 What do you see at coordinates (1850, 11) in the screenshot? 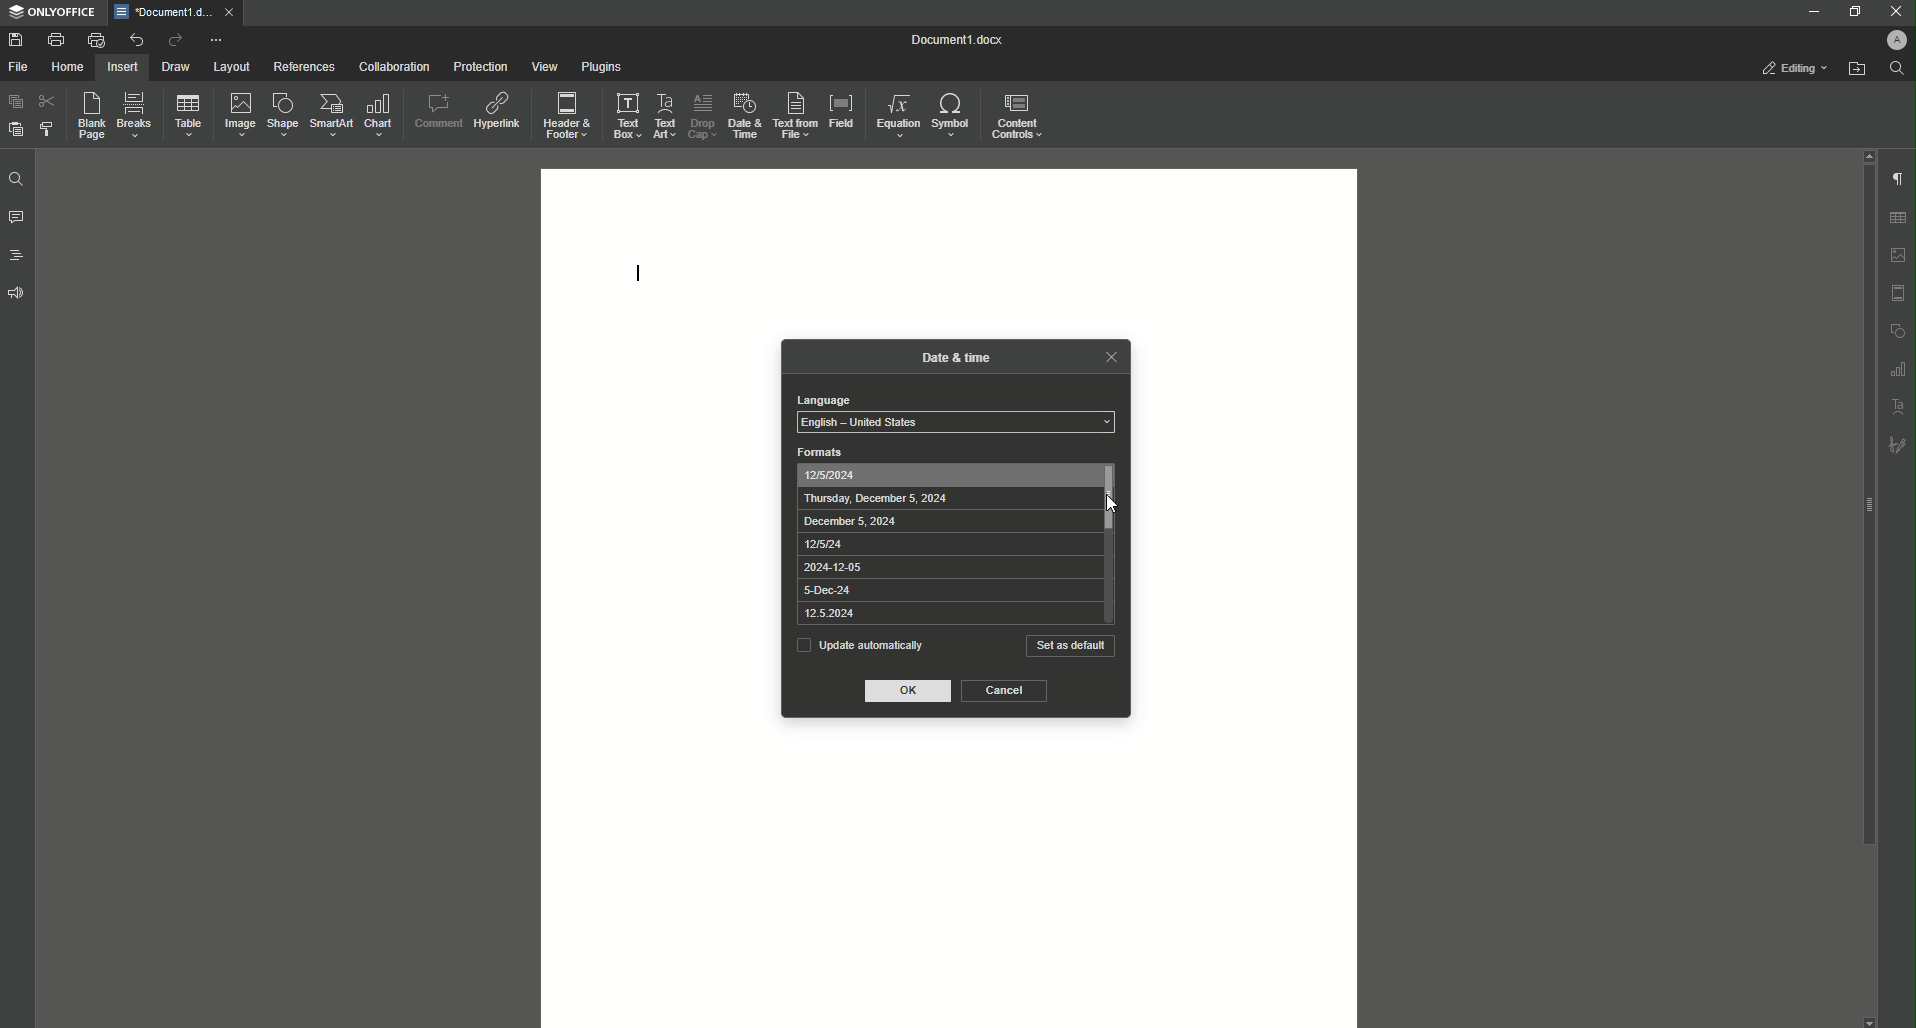
I see `Restore` at bounding box center [1850, 11].